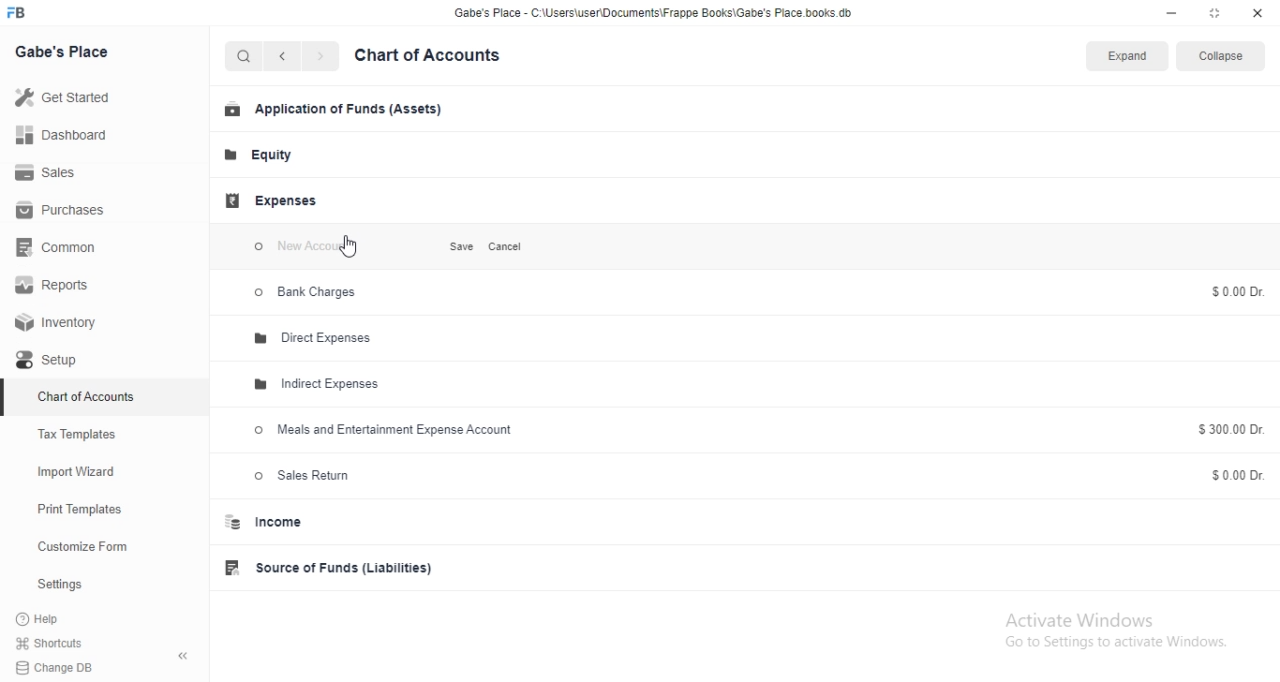 The height and width of the screenshot is (682, 1280). Describe the element at coordinates (1236, 430) in the screenshot. I see `$300.00 Dr.` at that location.